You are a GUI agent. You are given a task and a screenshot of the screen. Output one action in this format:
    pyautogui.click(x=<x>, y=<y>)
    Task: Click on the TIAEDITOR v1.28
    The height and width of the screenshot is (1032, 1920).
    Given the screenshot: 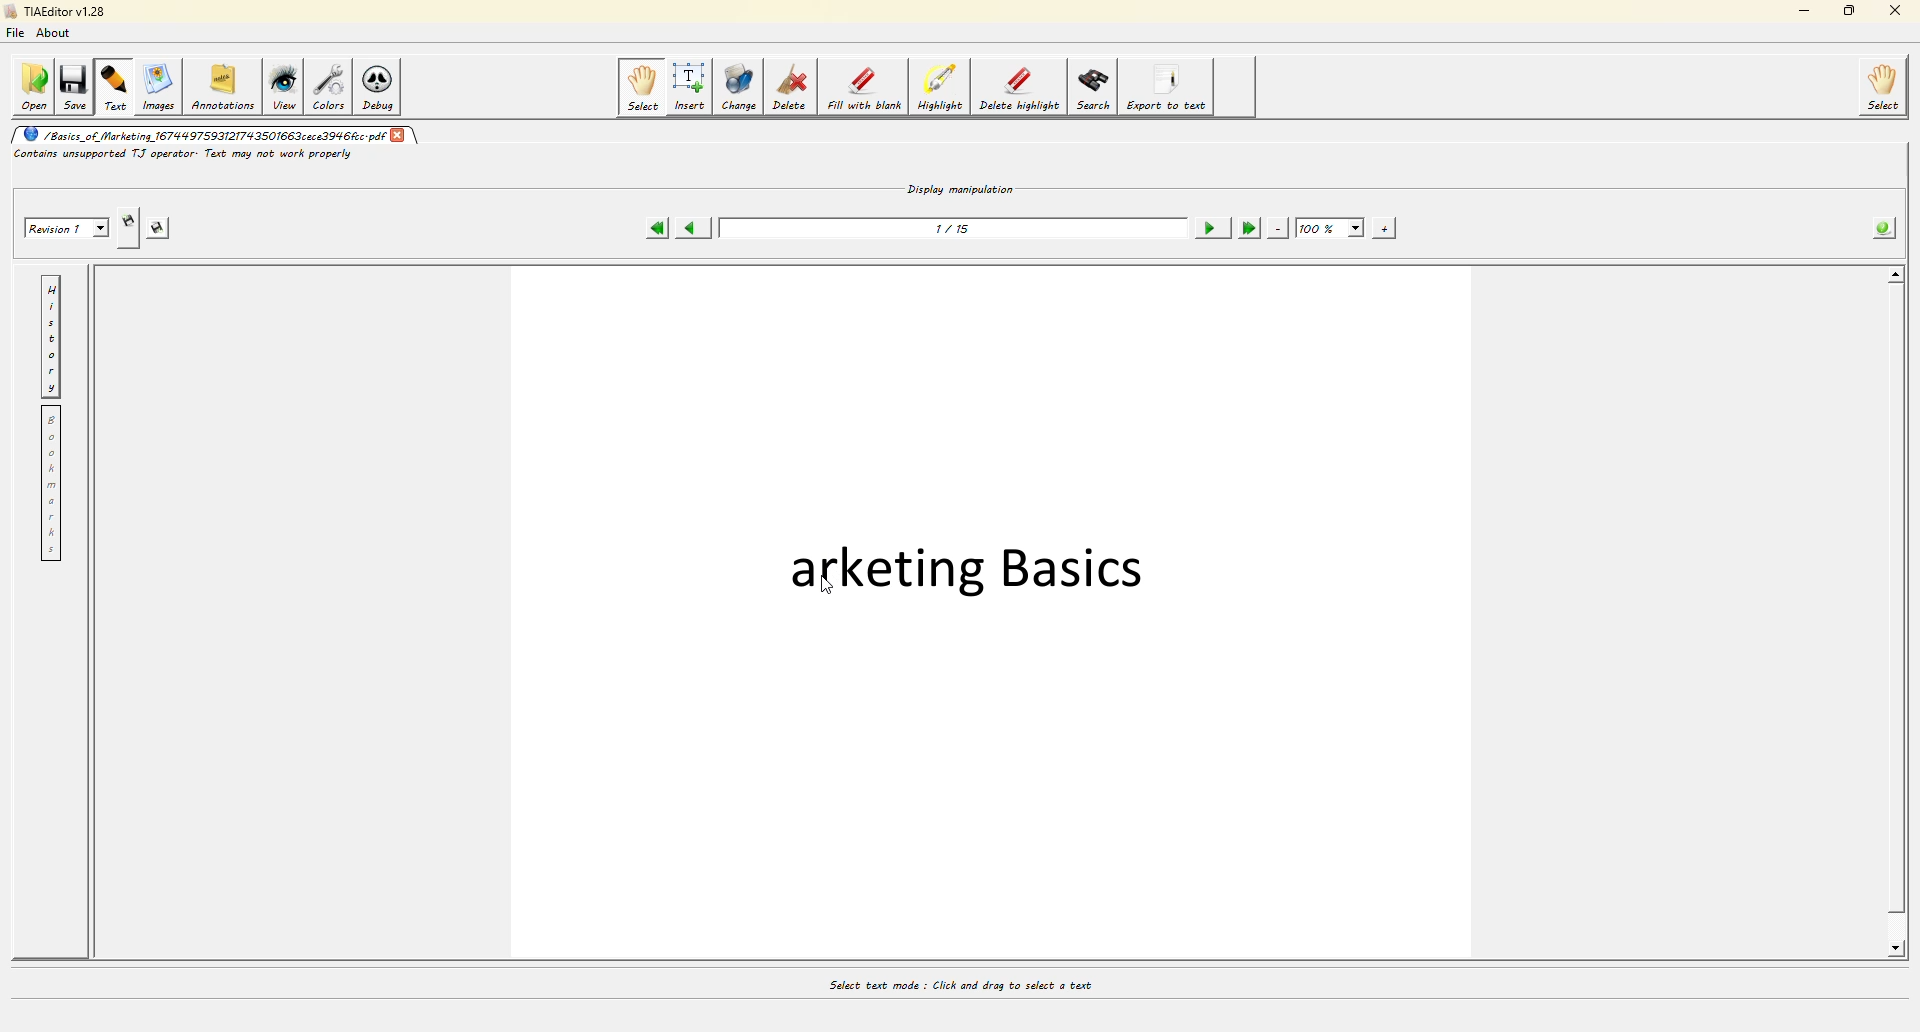 What is the action you would take?
    pyautogui.click(x=55, y=13)
    